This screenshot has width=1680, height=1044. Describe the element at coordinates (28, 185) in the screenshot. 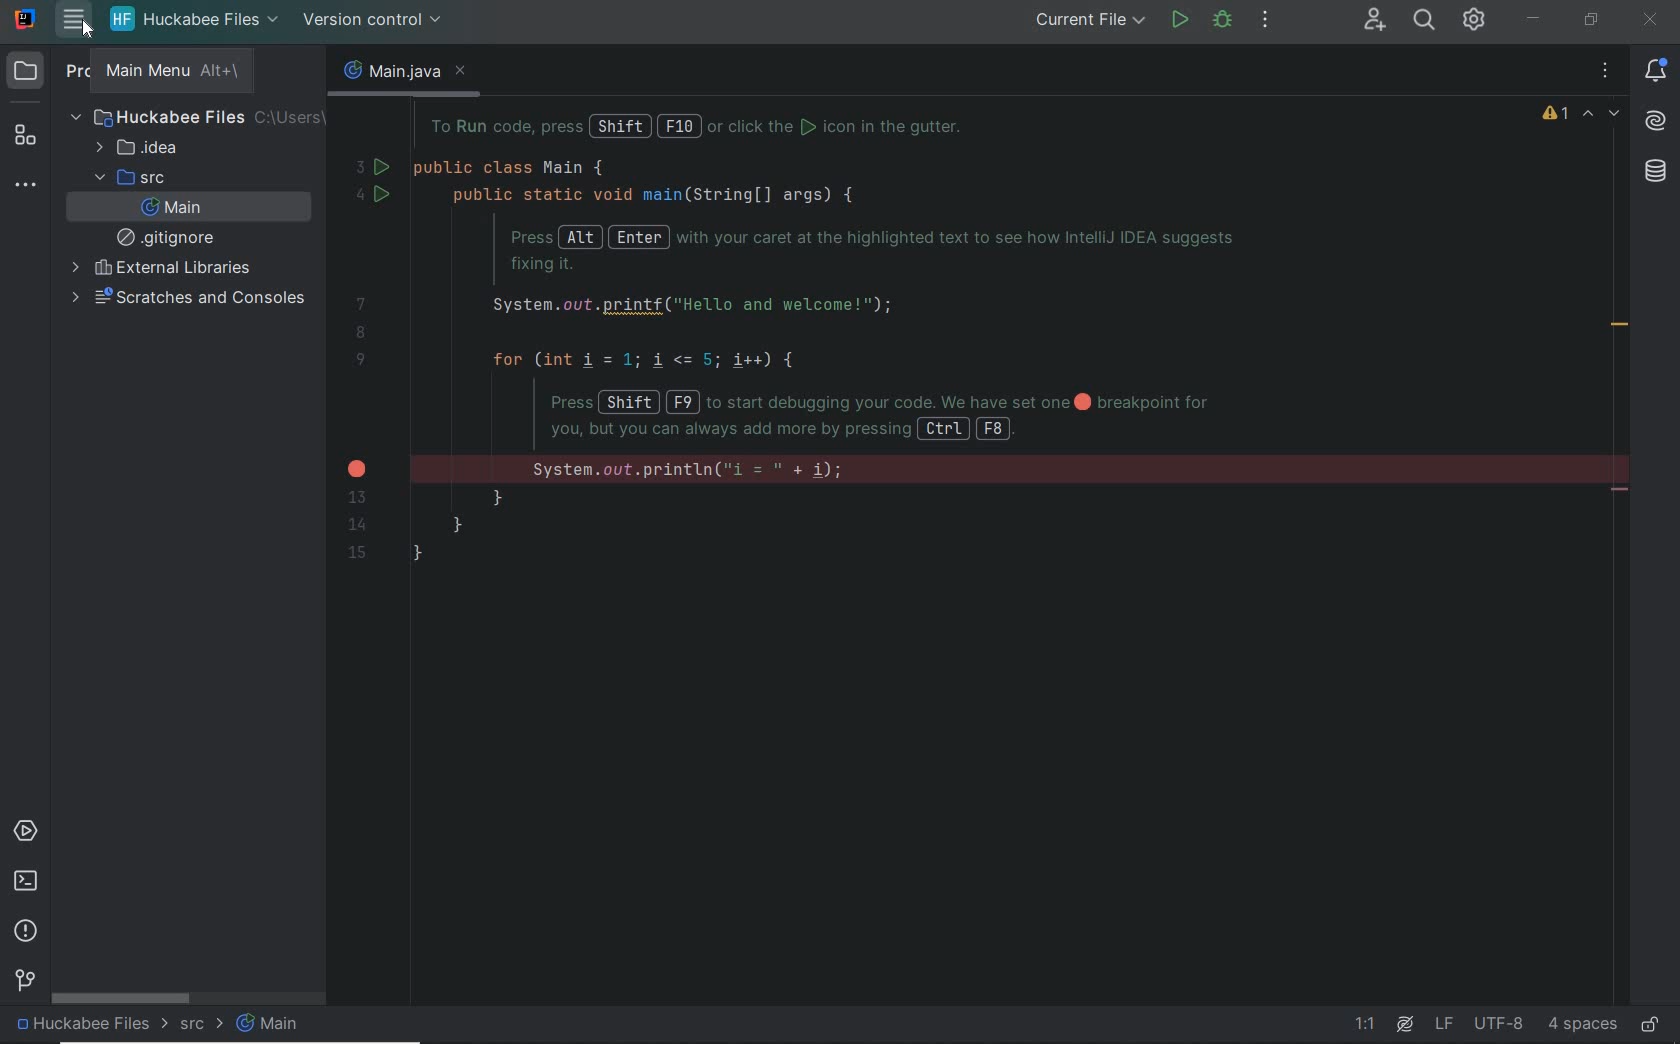

I see `more tool windows` at that location.